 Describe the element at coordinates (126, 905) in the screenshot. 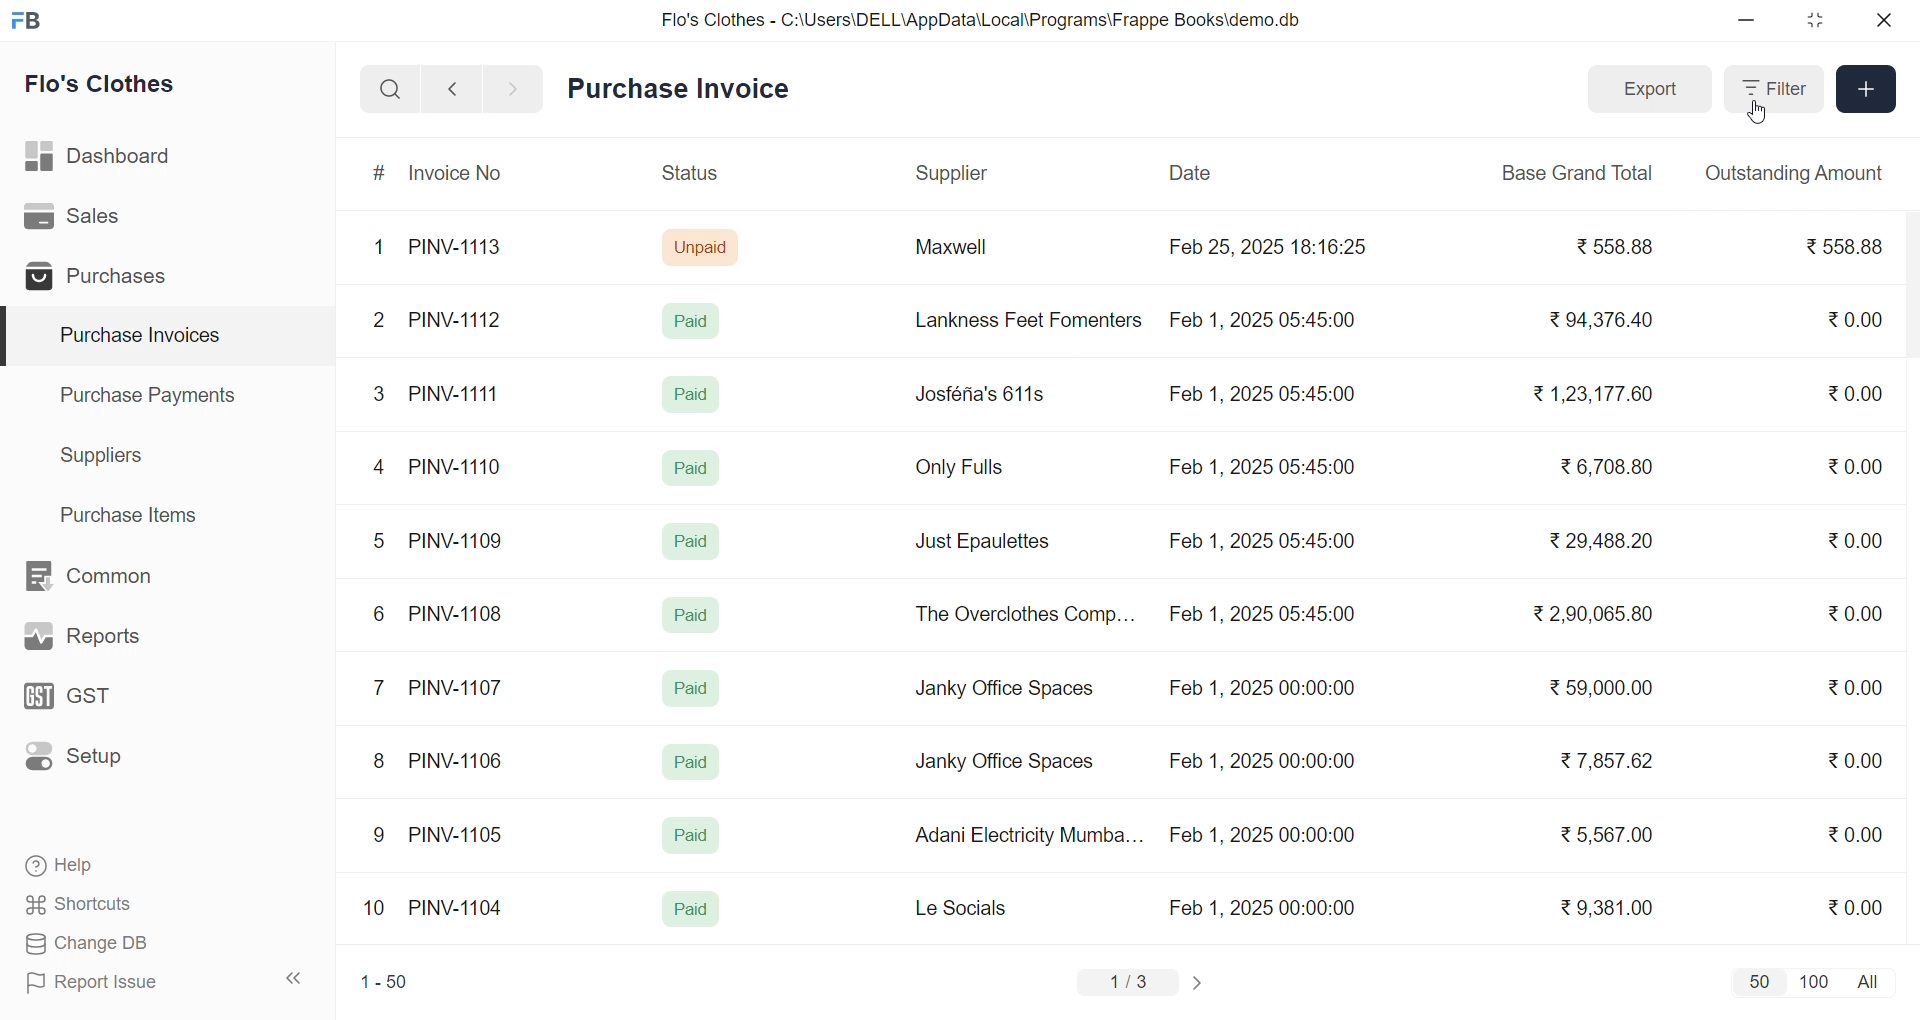

I see `Shortcuts` at that location.